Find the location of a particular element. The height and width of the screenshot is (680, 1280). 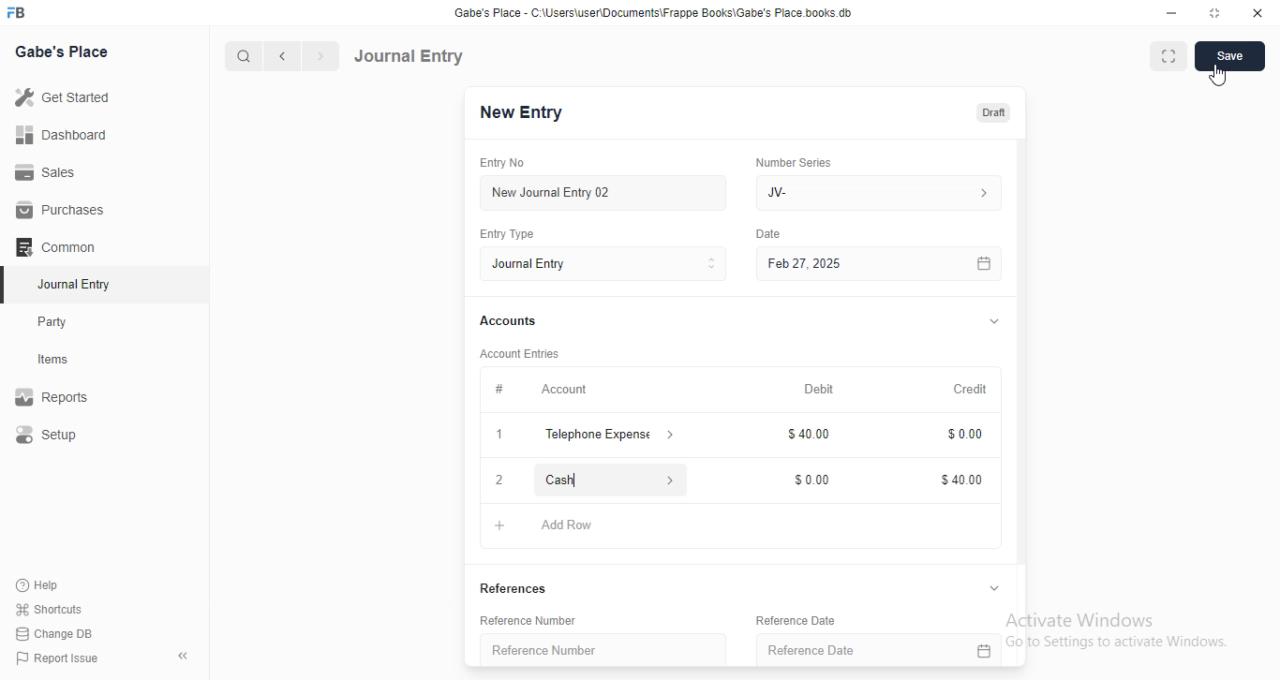

‘Gabe's Place - C Wsers\userDocuments\Frappe Books\Gabe's Place books db is located at coordinates (659, 11).